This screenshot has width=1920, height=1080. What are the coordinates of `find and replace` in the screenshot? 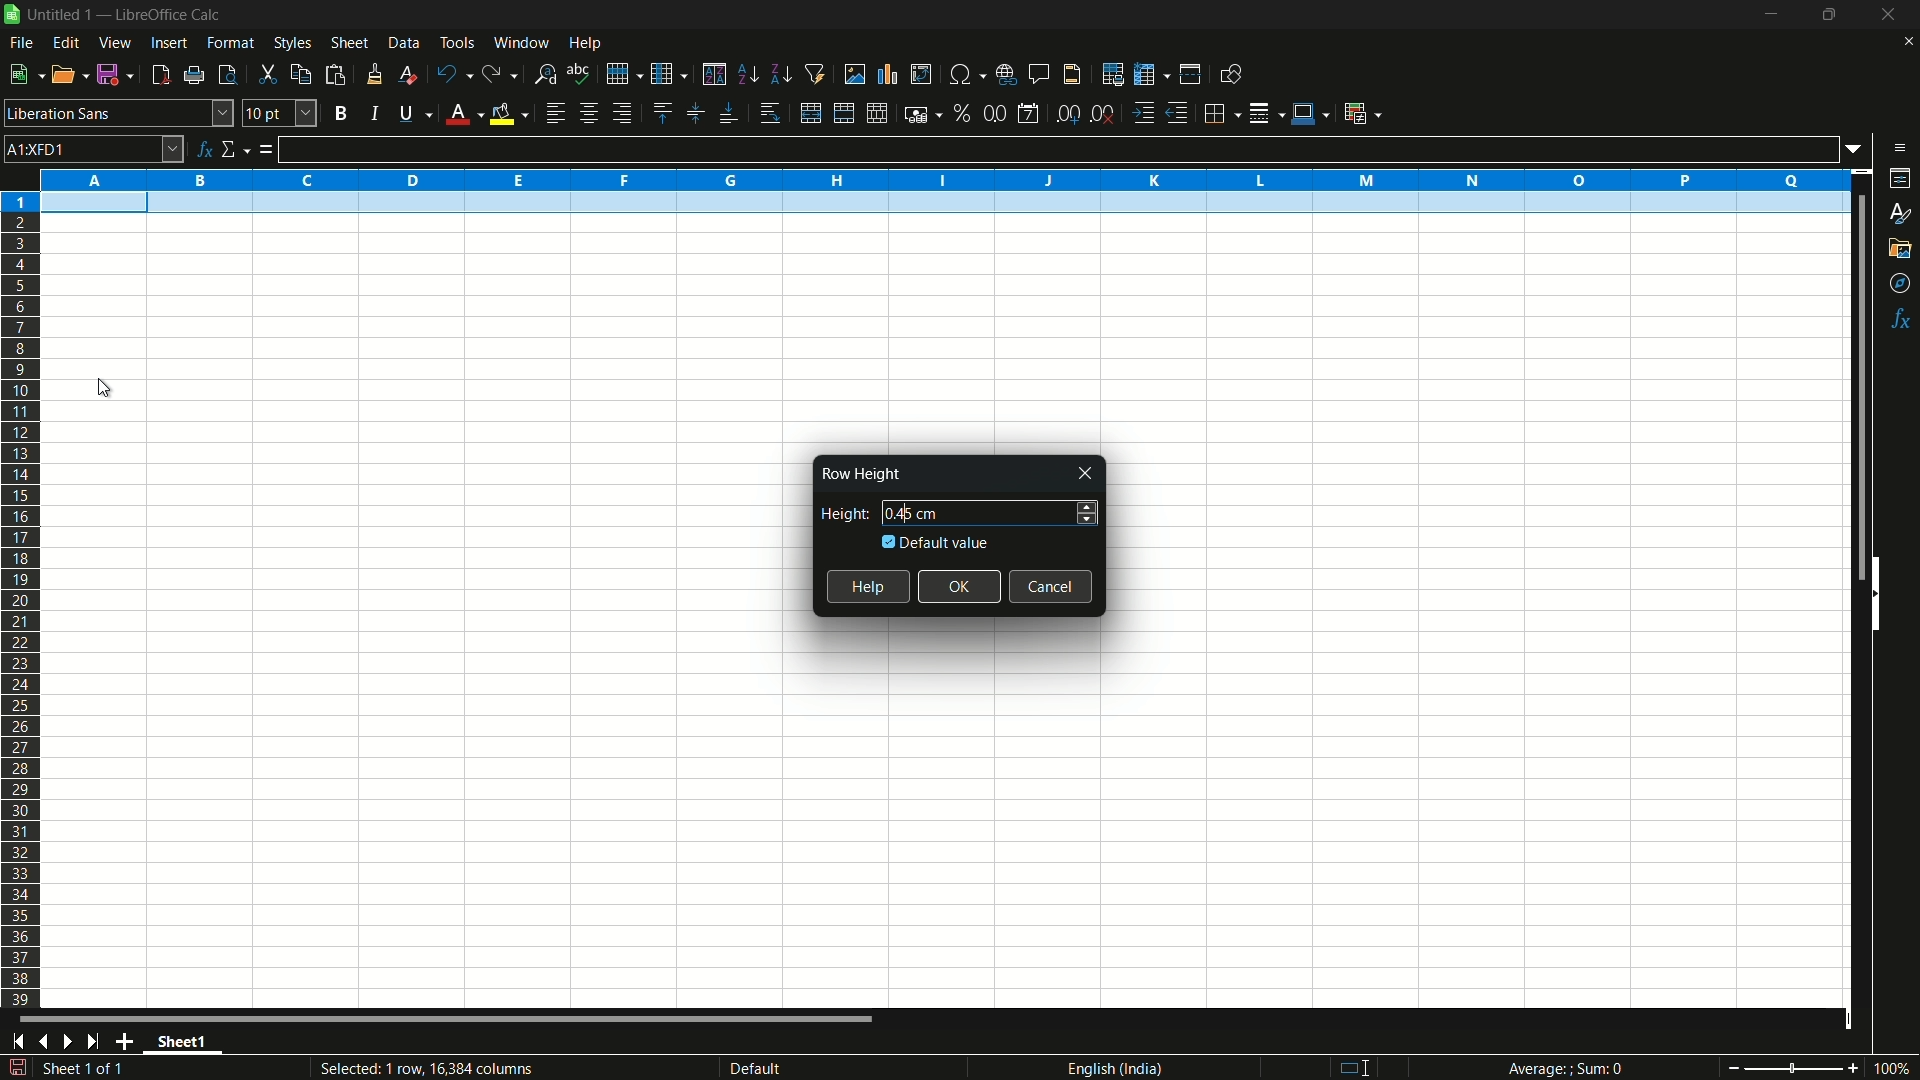 It's located at (546, 73).